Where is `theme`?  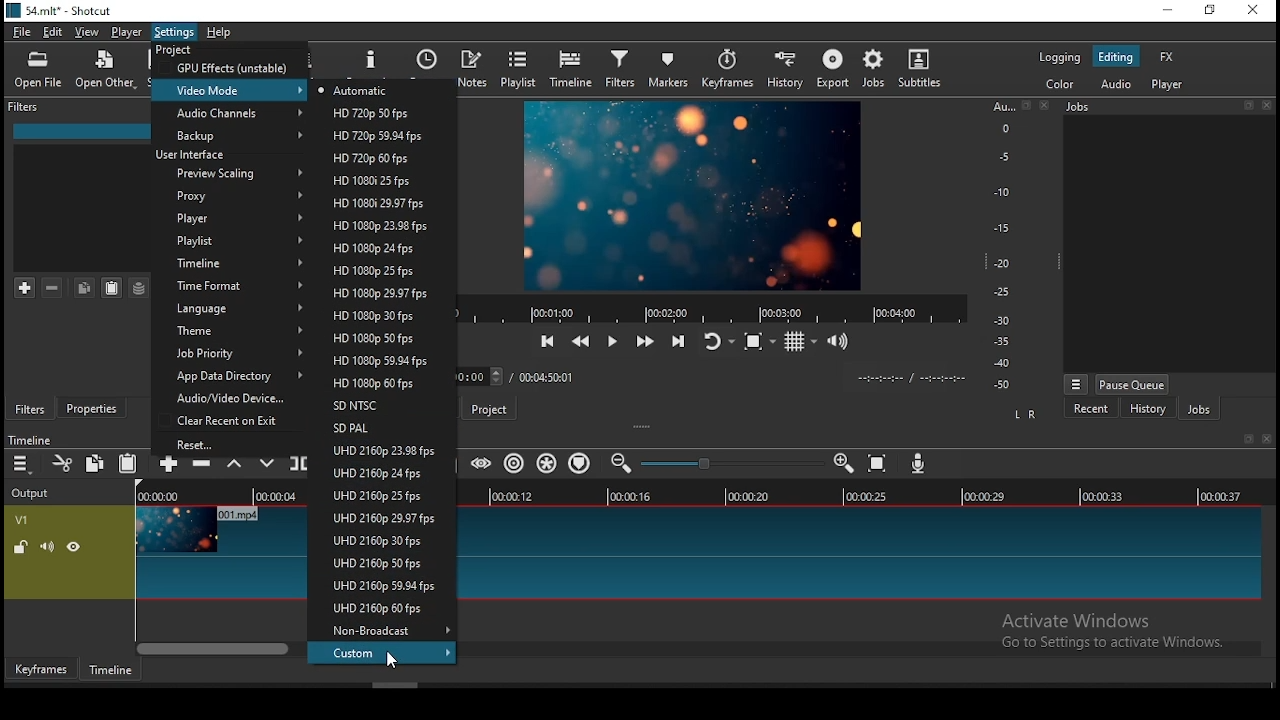 theme is located at coordinates (231, 333).